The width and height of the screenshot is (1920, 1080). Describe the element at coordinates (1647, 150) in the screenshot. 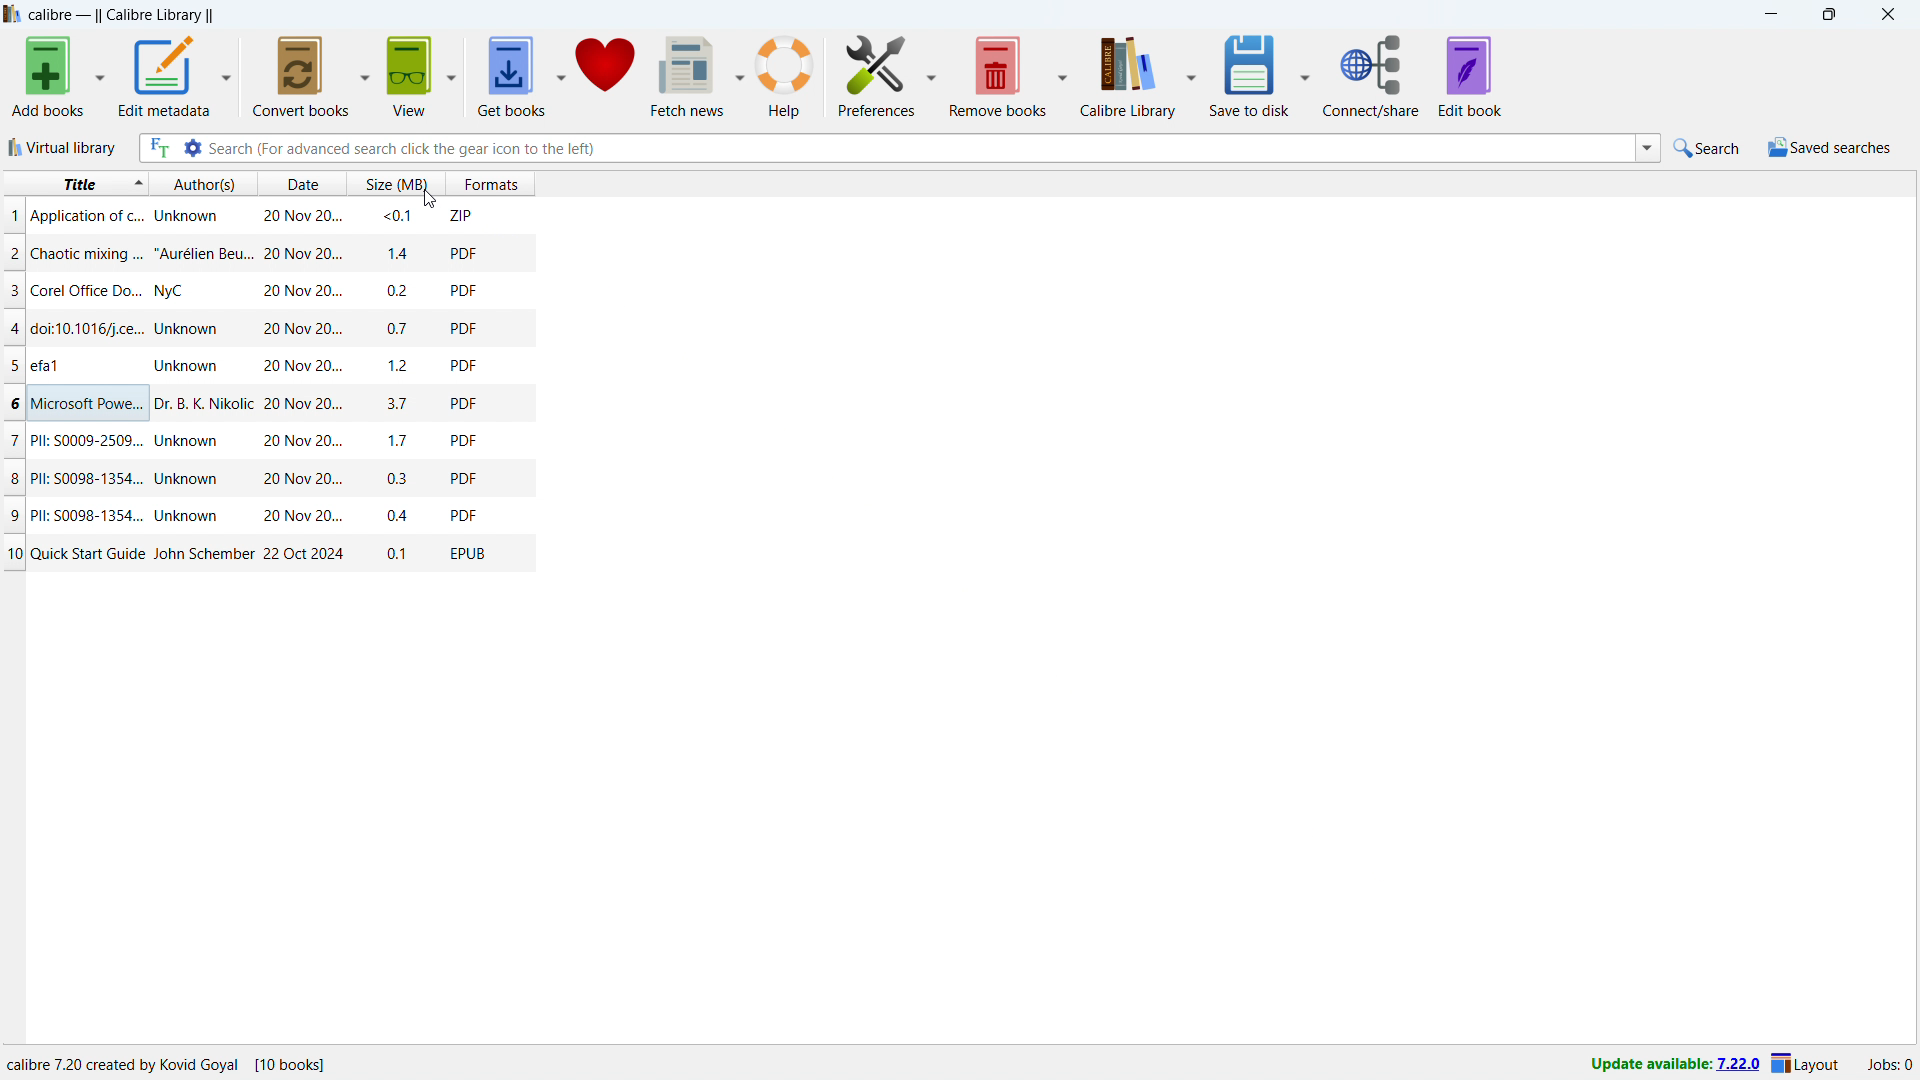

I see `search history` at that location.